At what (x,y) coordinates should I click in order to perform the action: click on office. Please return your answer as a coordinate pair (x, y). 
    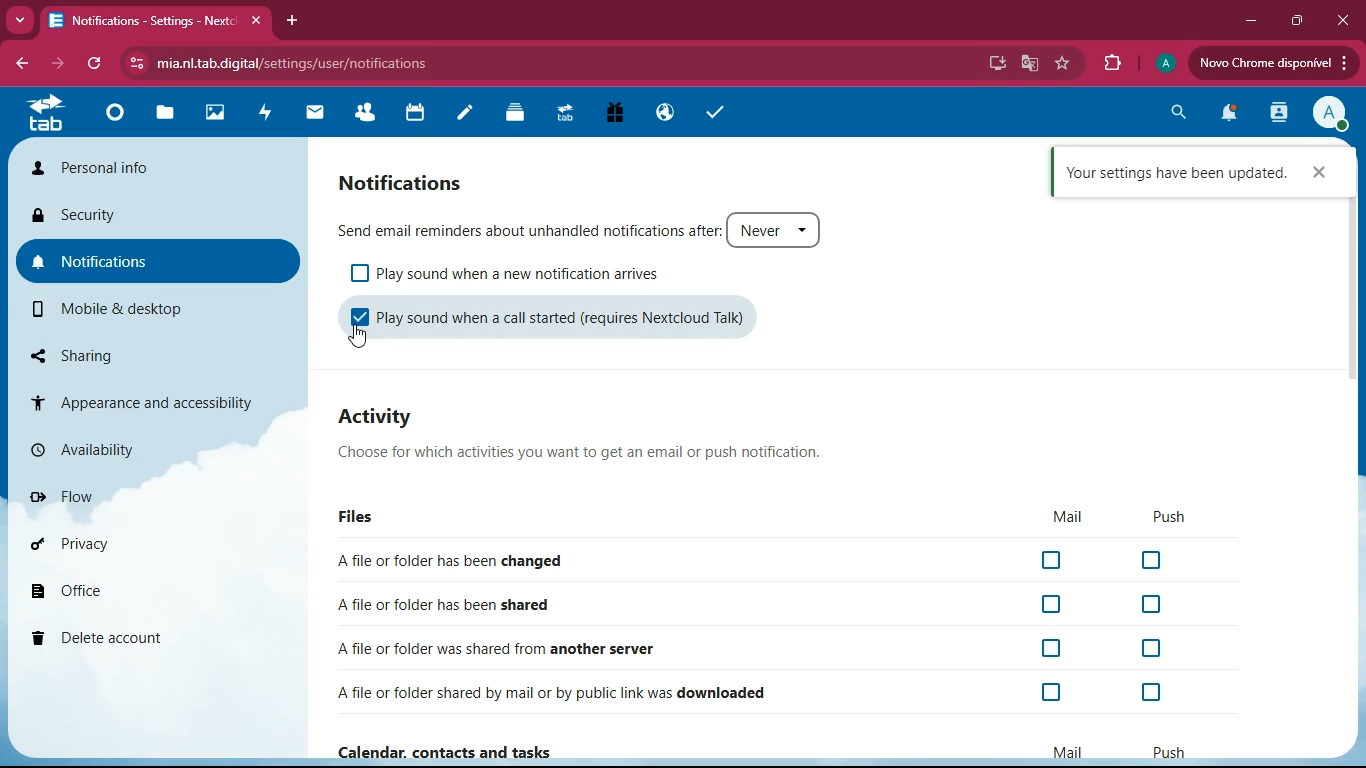
    Looking at the image, I should click on (72, 592).